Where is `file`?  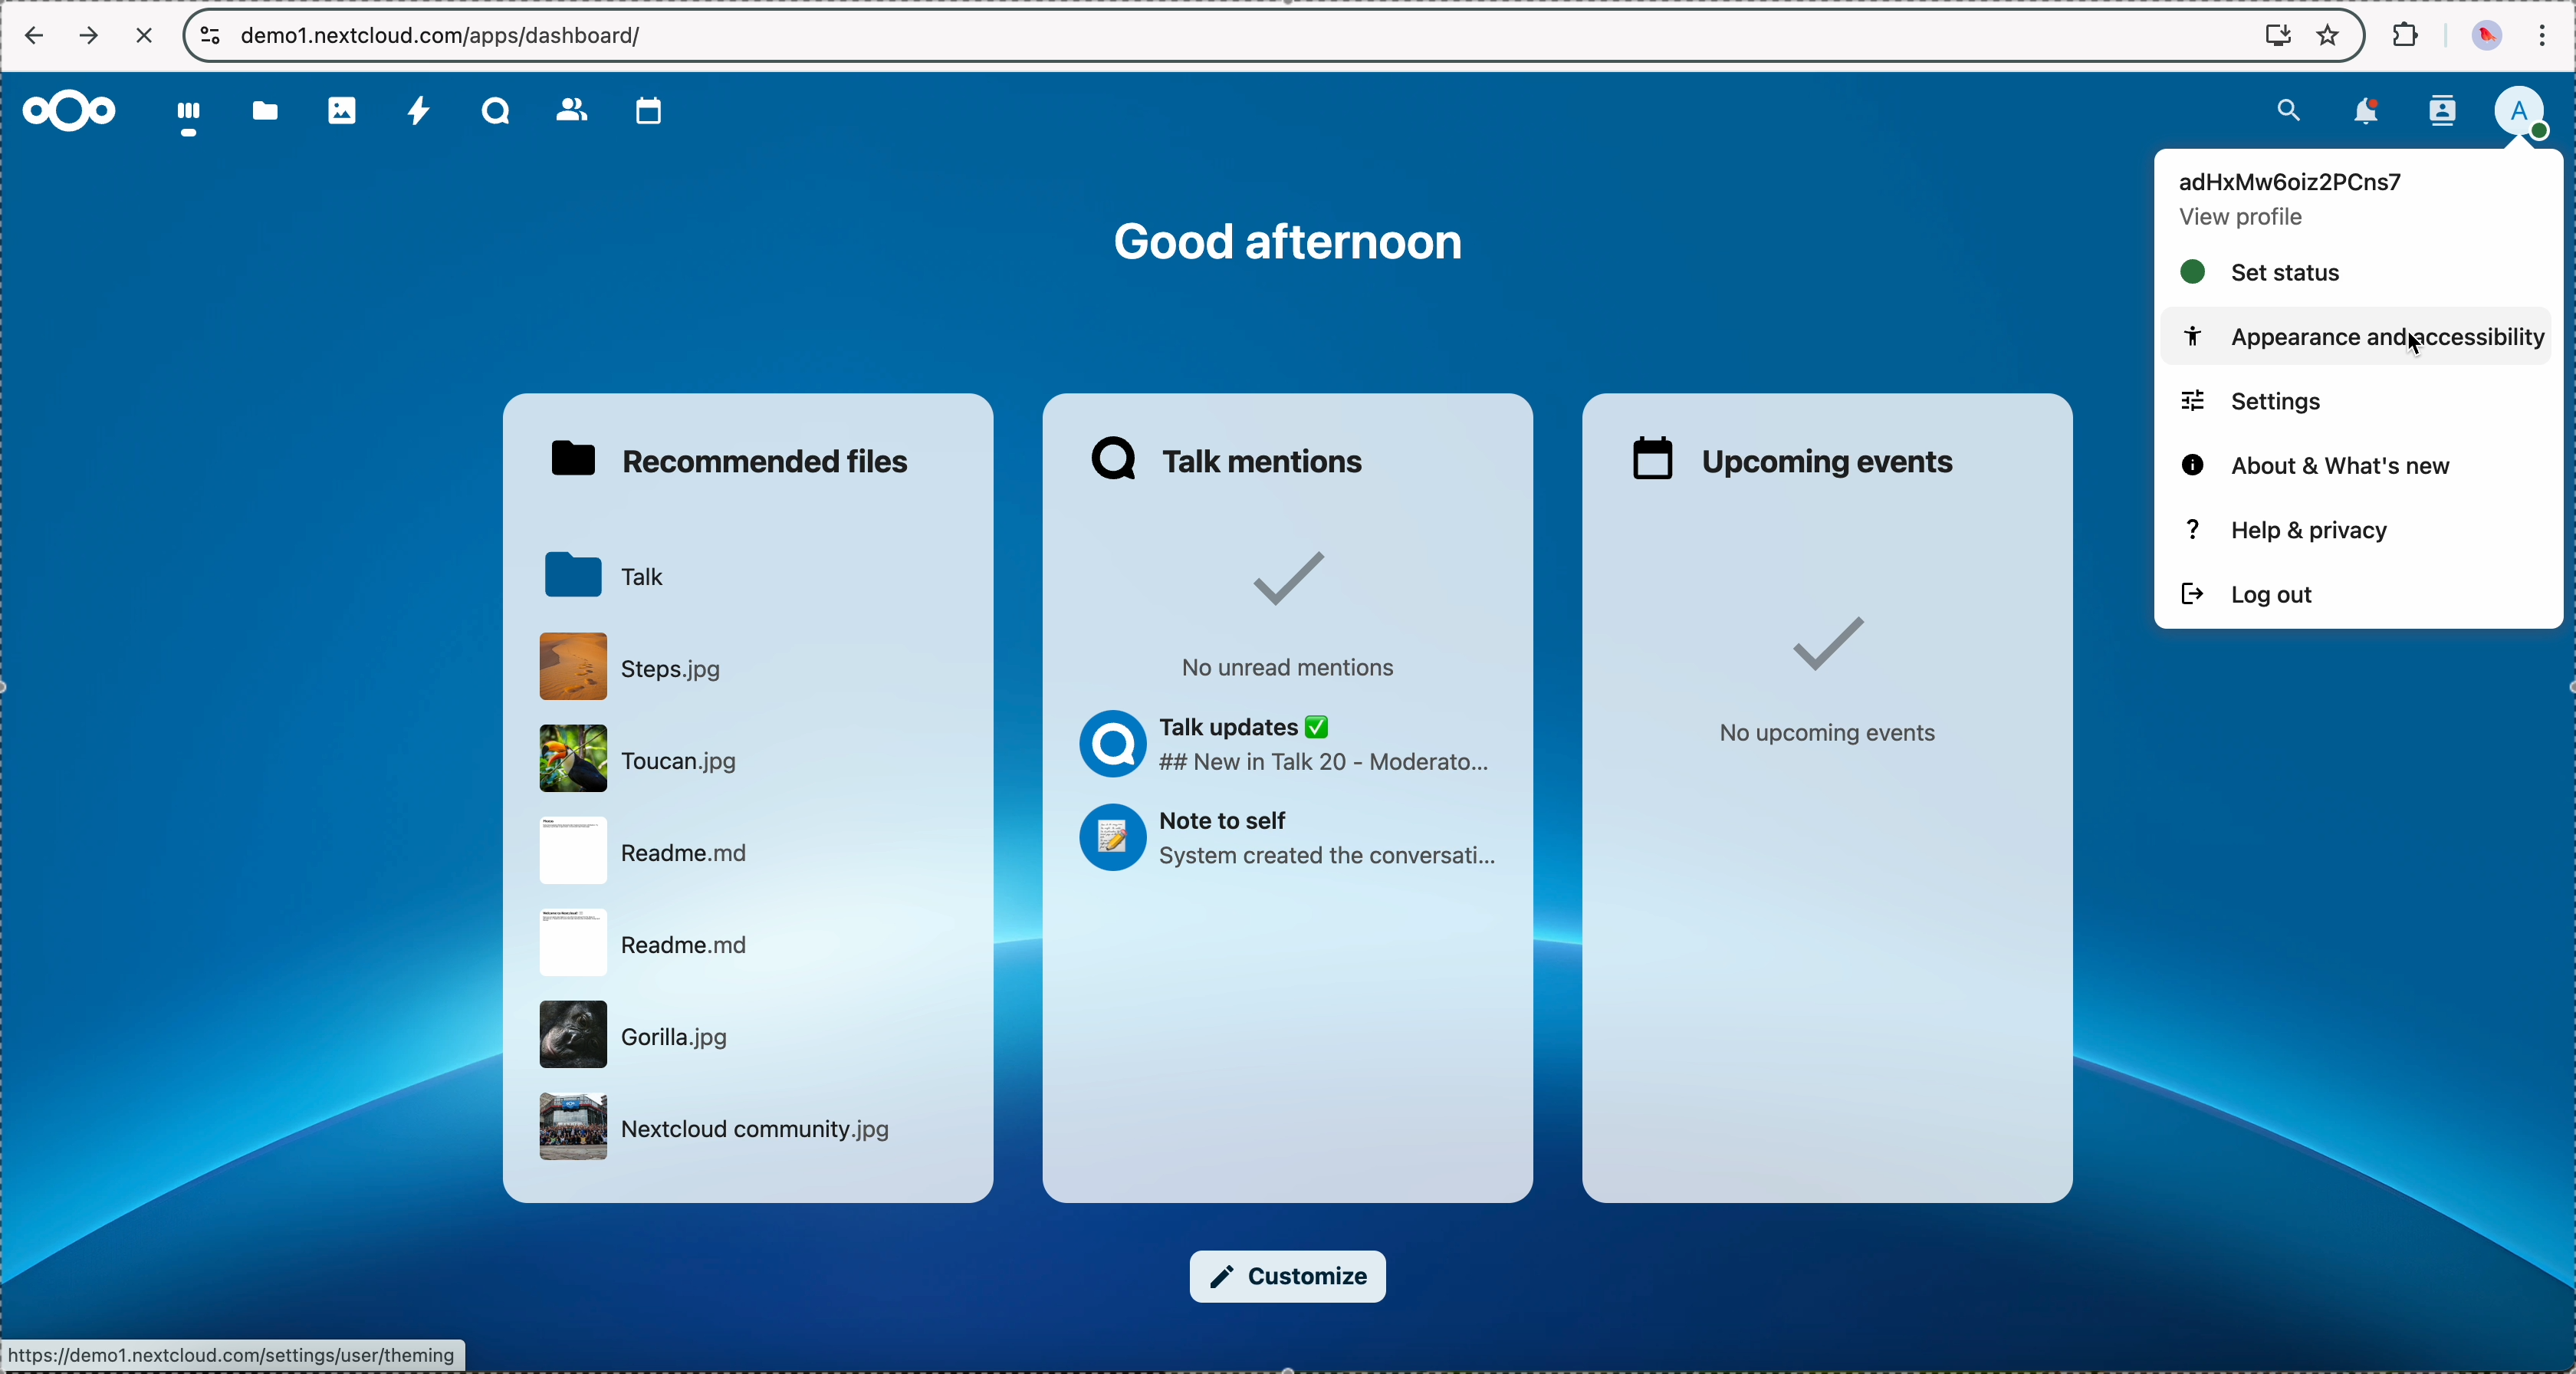
file is located at coordinates (713, 1127).